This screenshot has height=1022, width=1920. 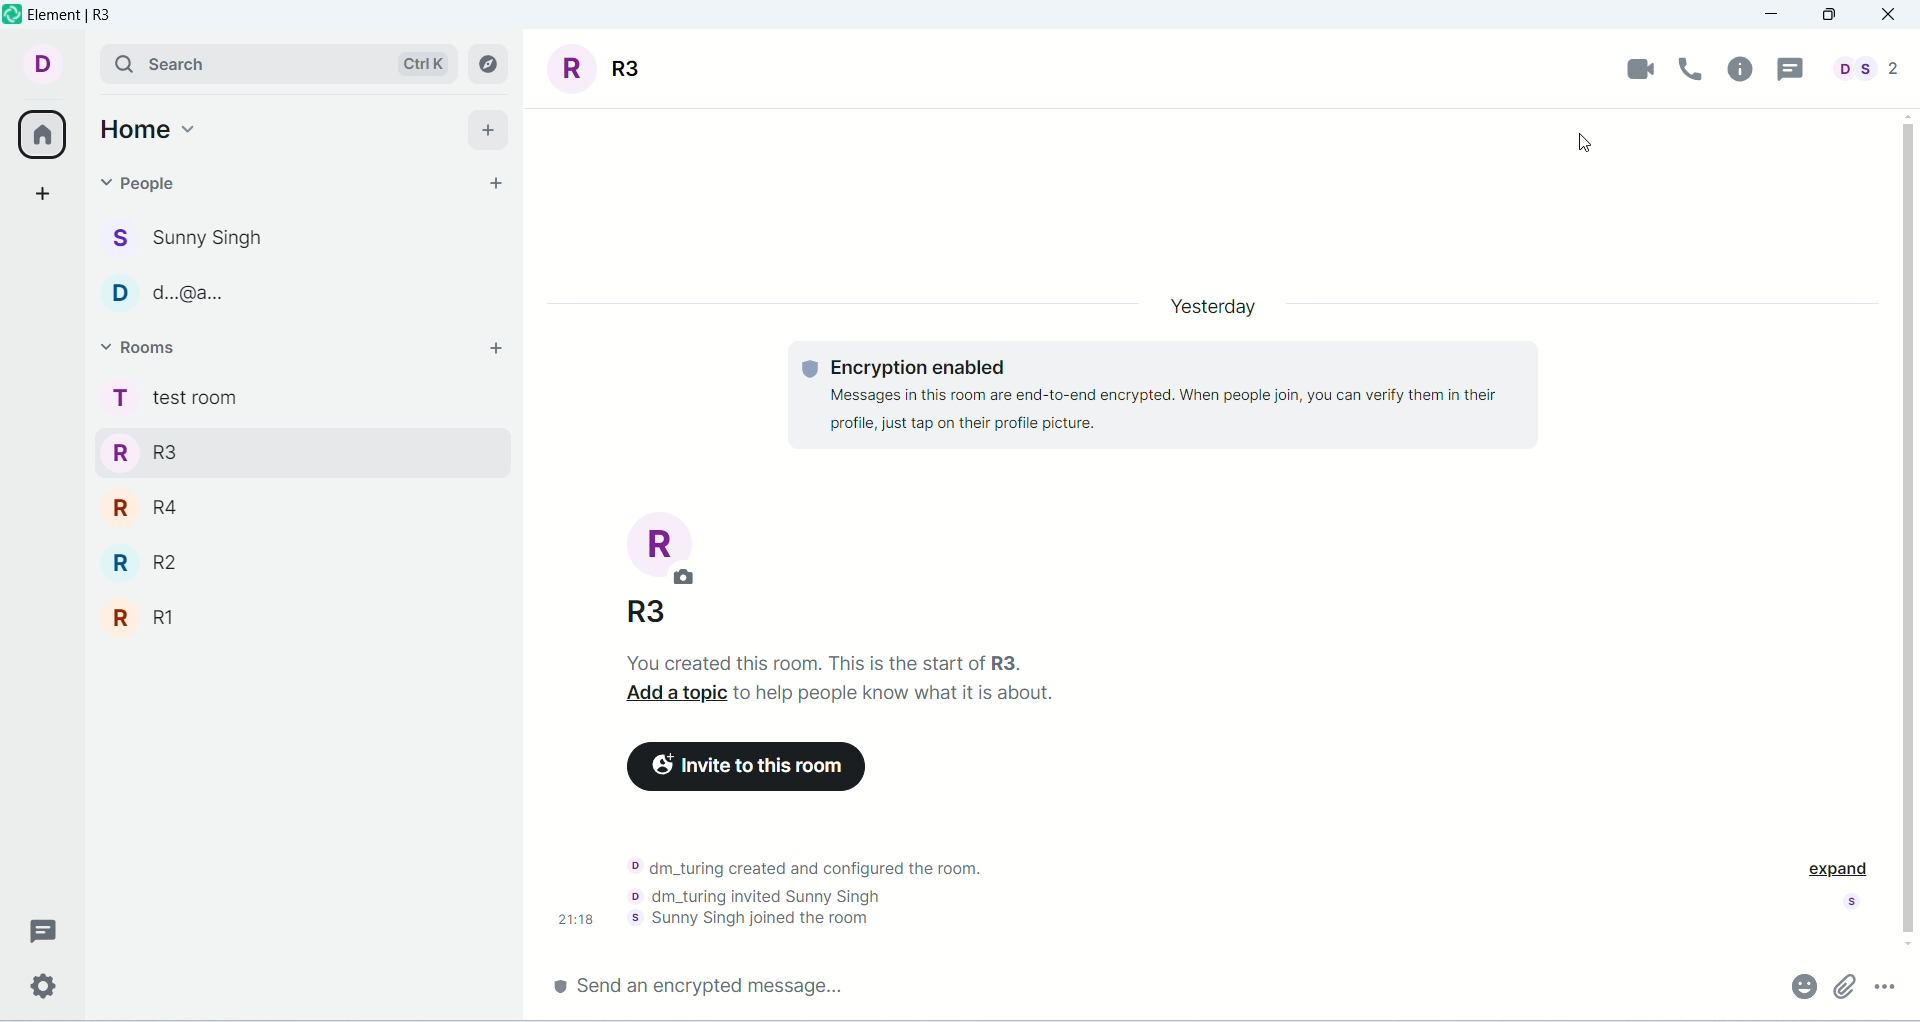 What do you see at coordinates (1856, 904) in the screenshot?
I see `Read` at bounding box center [1856, 904].